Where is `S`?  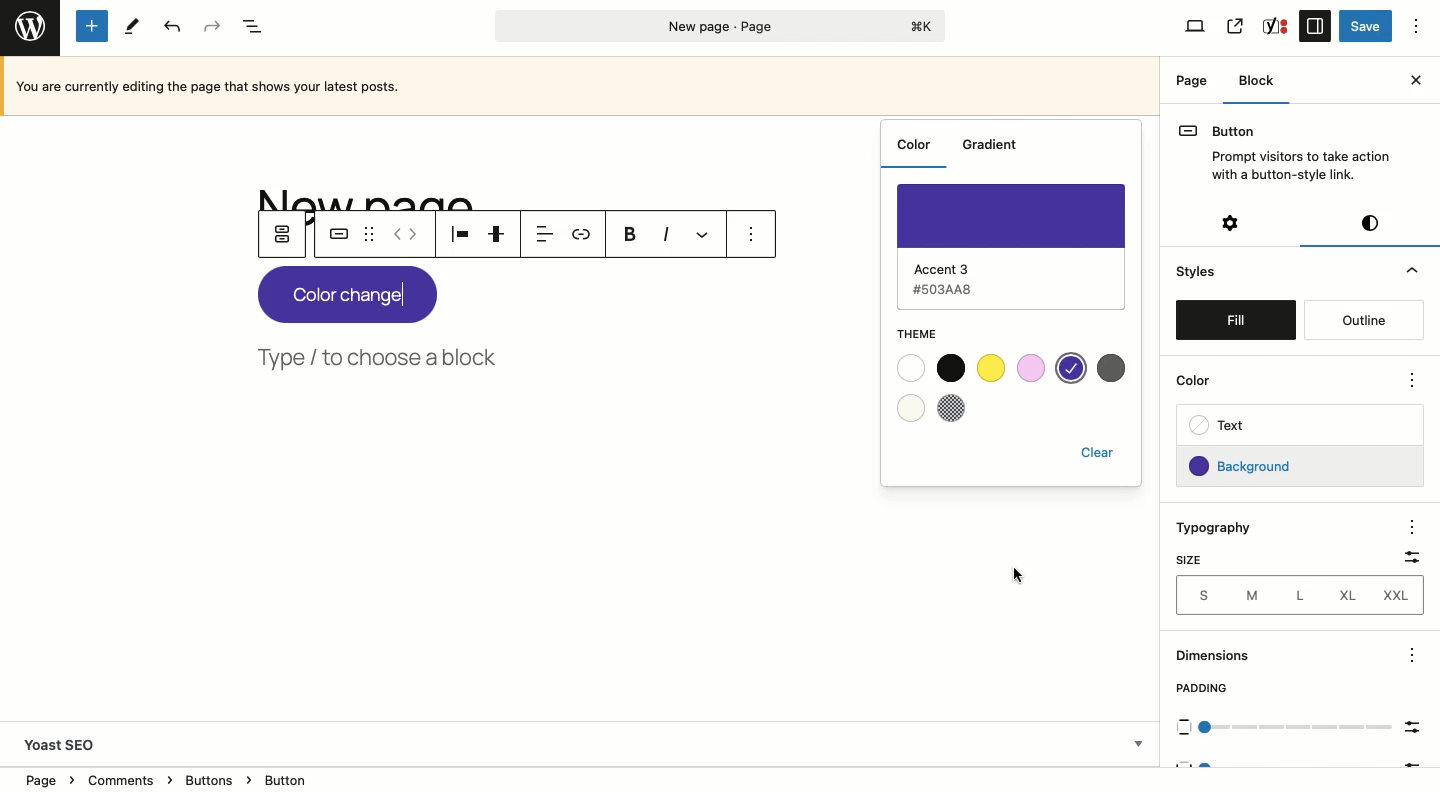
S is located at coordinates (1201, 596).